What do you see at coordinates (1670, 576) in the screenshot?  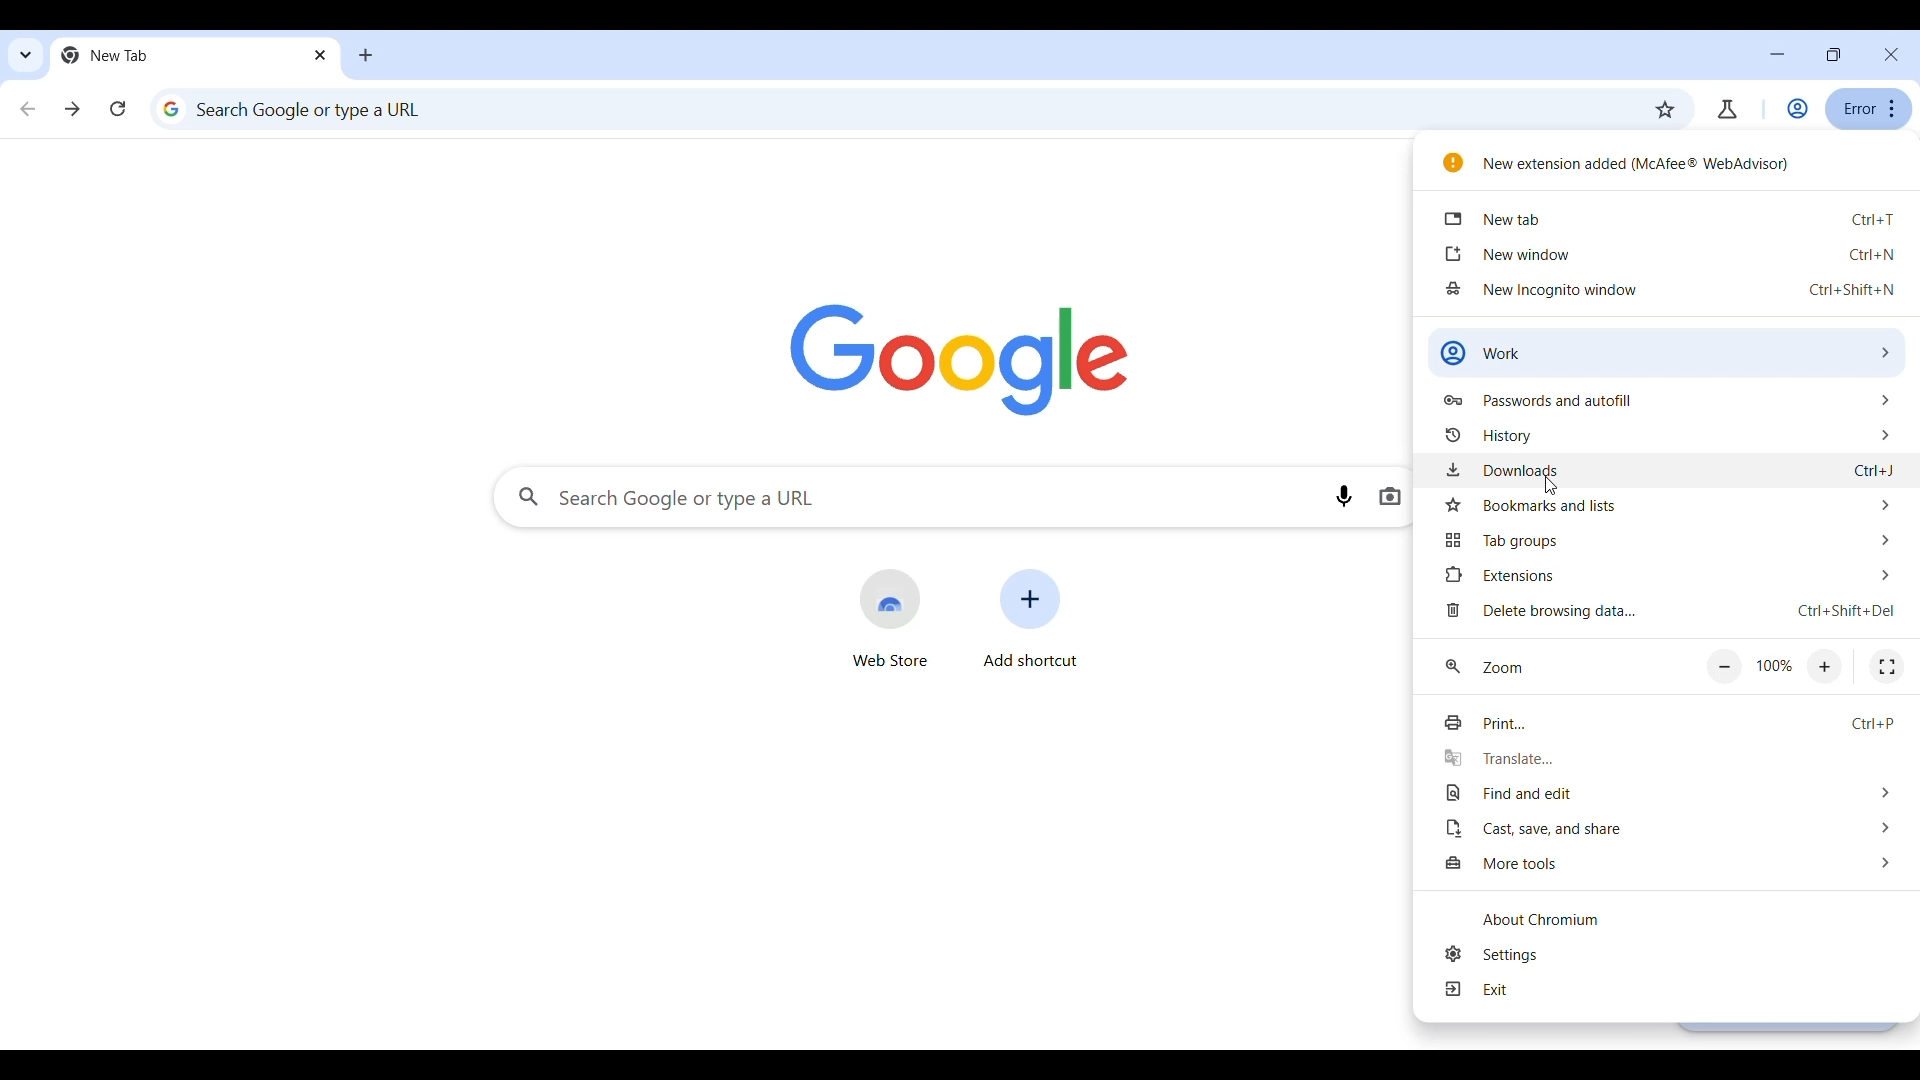 I see `Extensions` at bounding box center [1670, 576].